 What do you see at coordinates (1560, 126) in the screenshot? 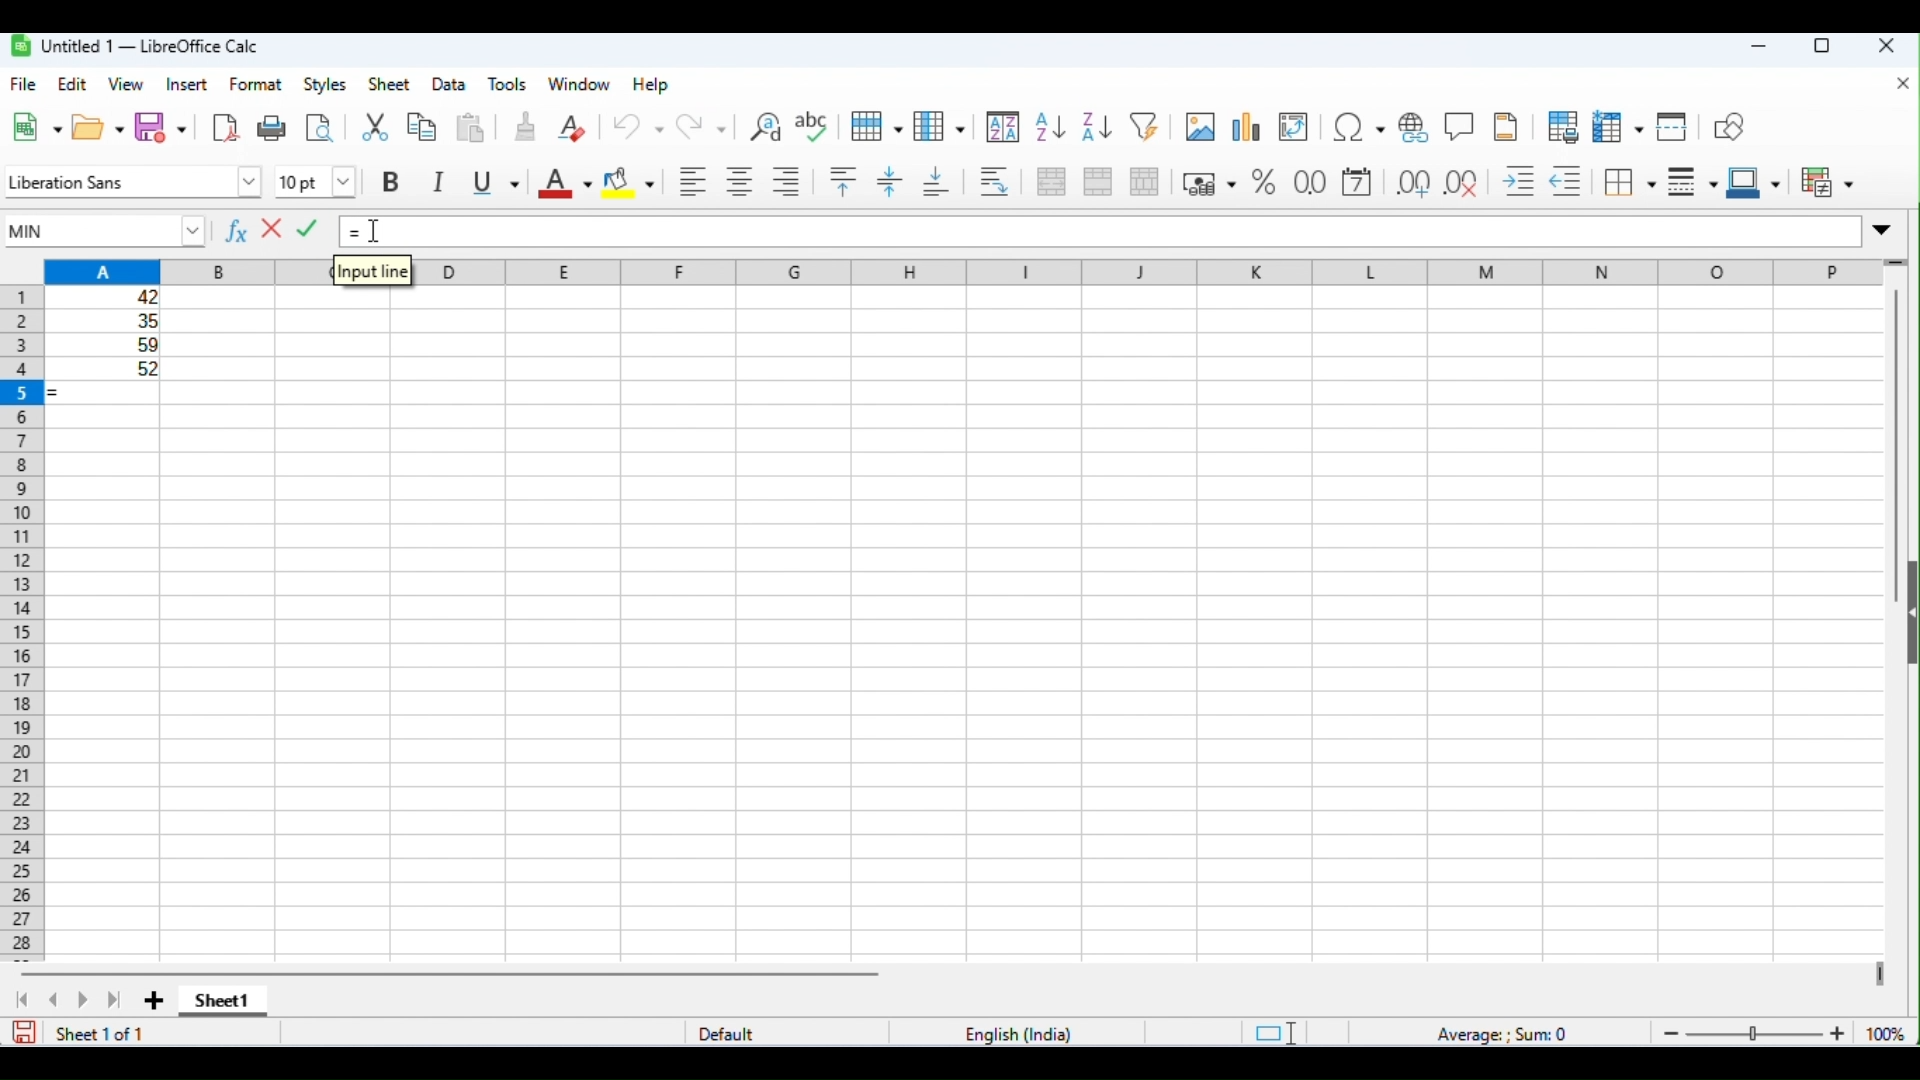
I see `toggle print preview` at bounding box center [1560, 126].